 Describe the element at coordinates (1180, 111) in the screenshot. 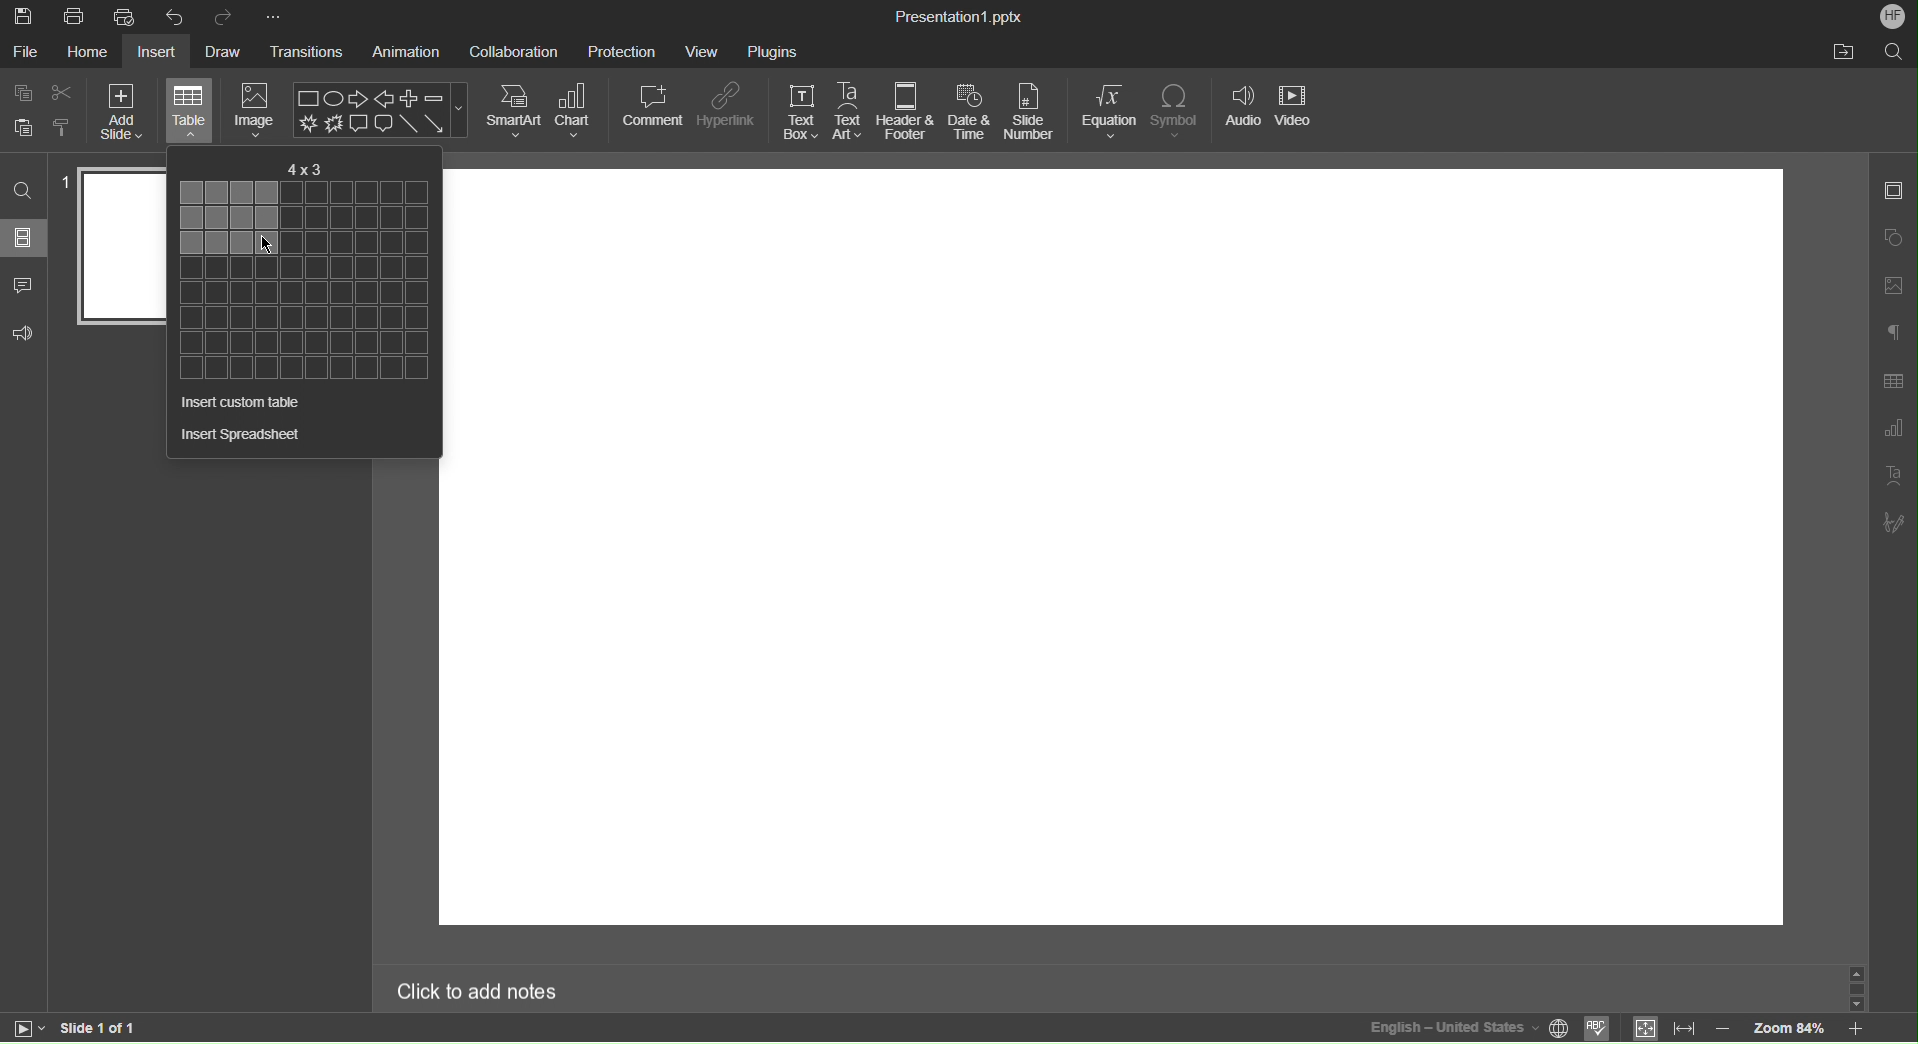

I see `Symbol` at that location.